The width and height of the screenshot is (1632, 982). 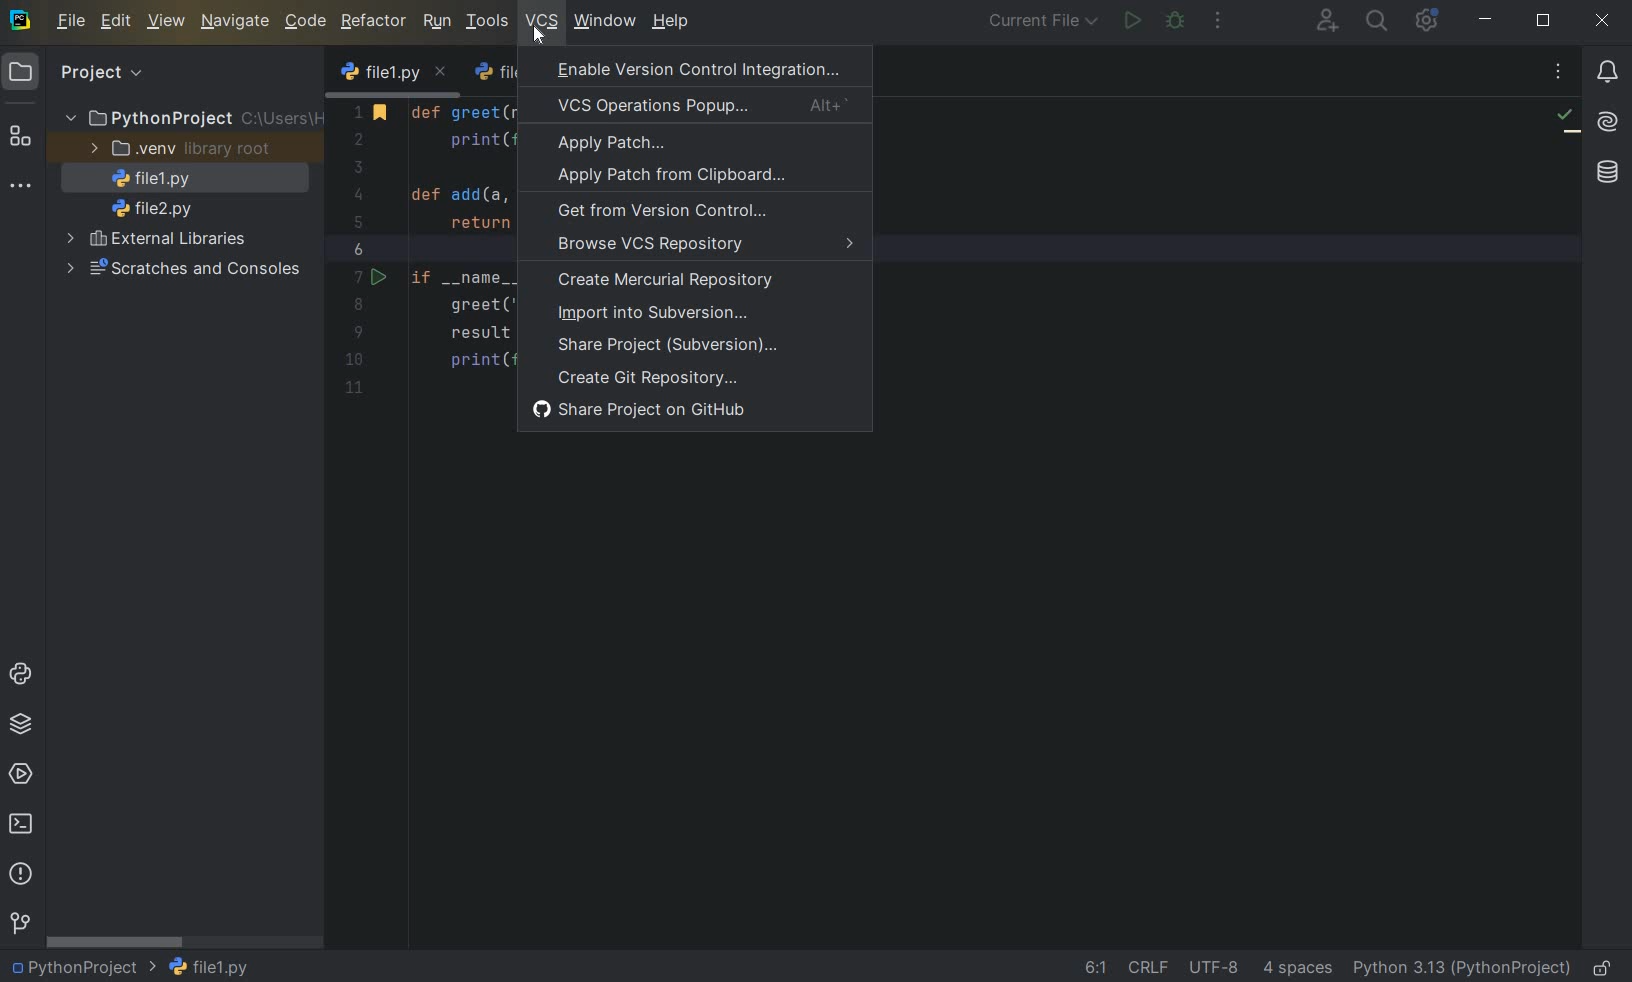 What do you see at coordinates (1605, 170) in the screenshot?
I see `database` at bounding box center [1605, 170].